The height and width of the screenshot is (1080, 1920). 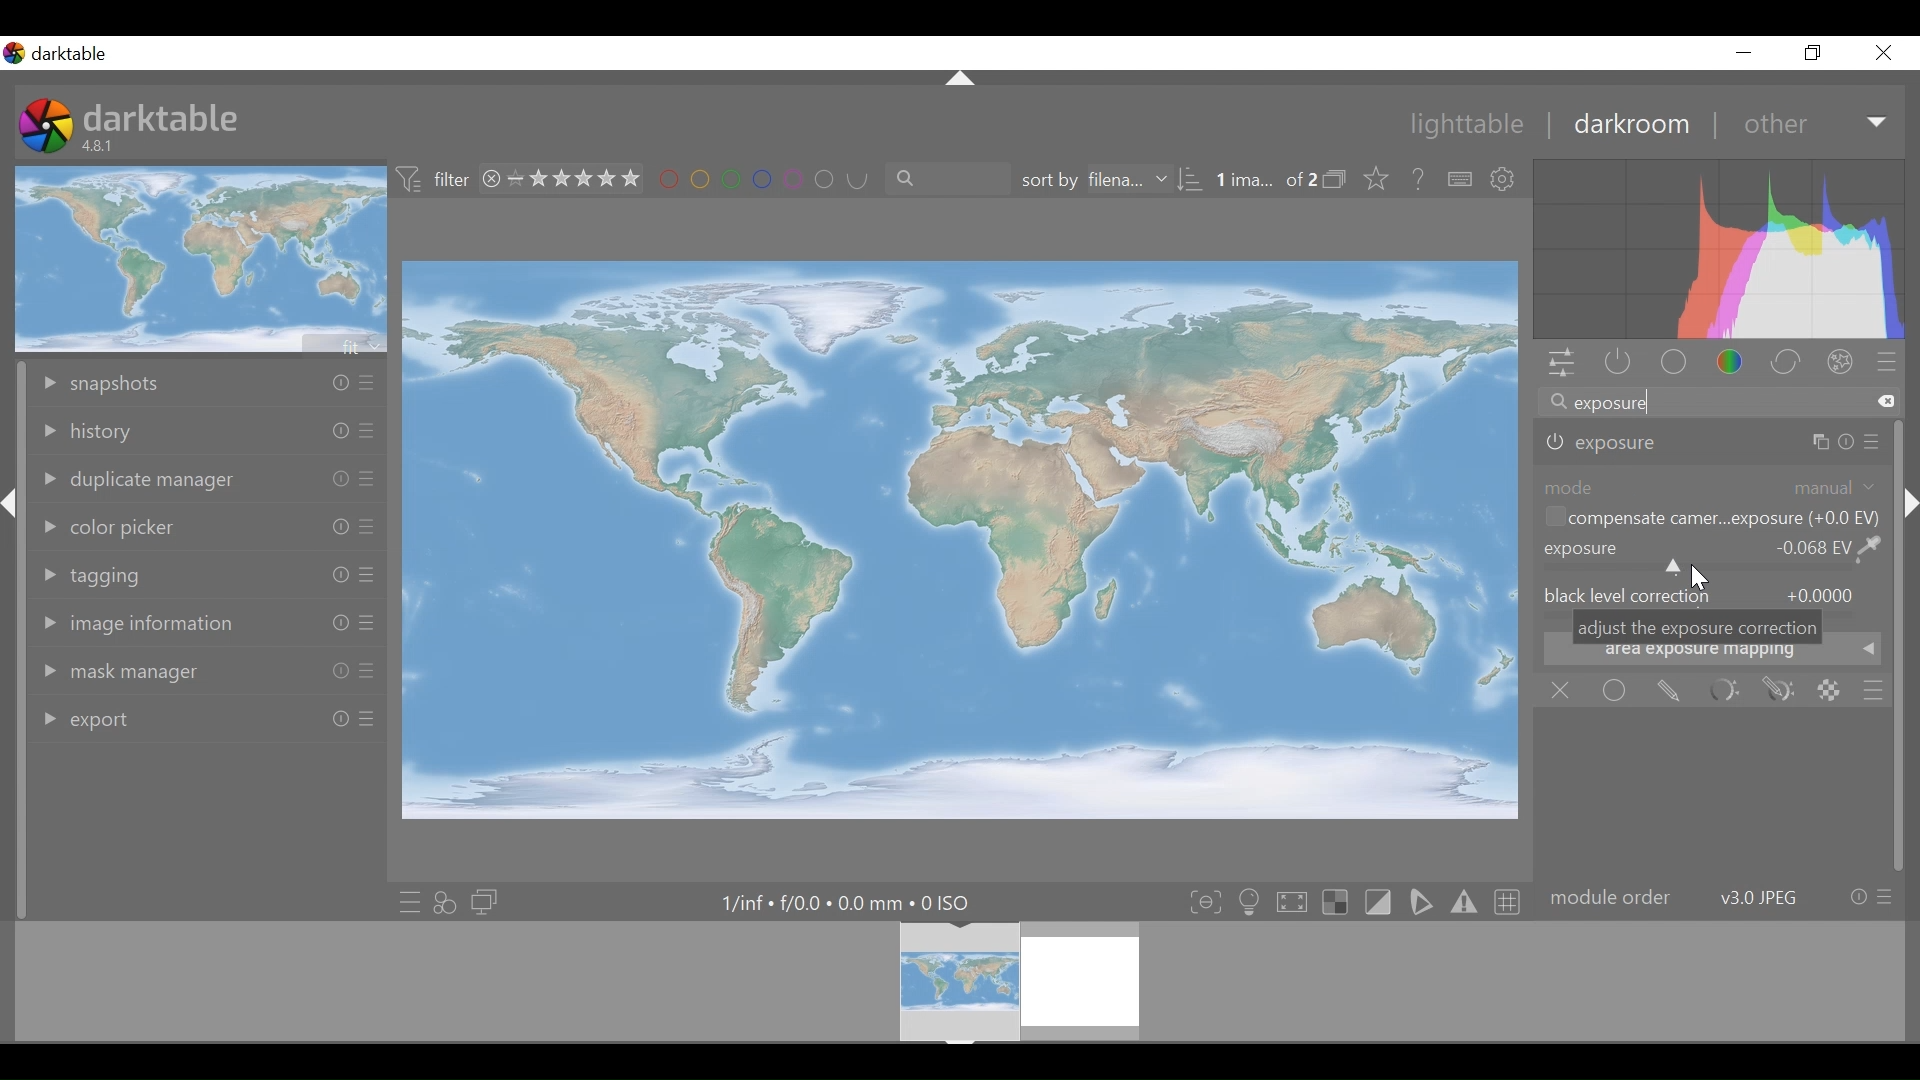 I want to click on uniform, so click(x=1616, y=689).